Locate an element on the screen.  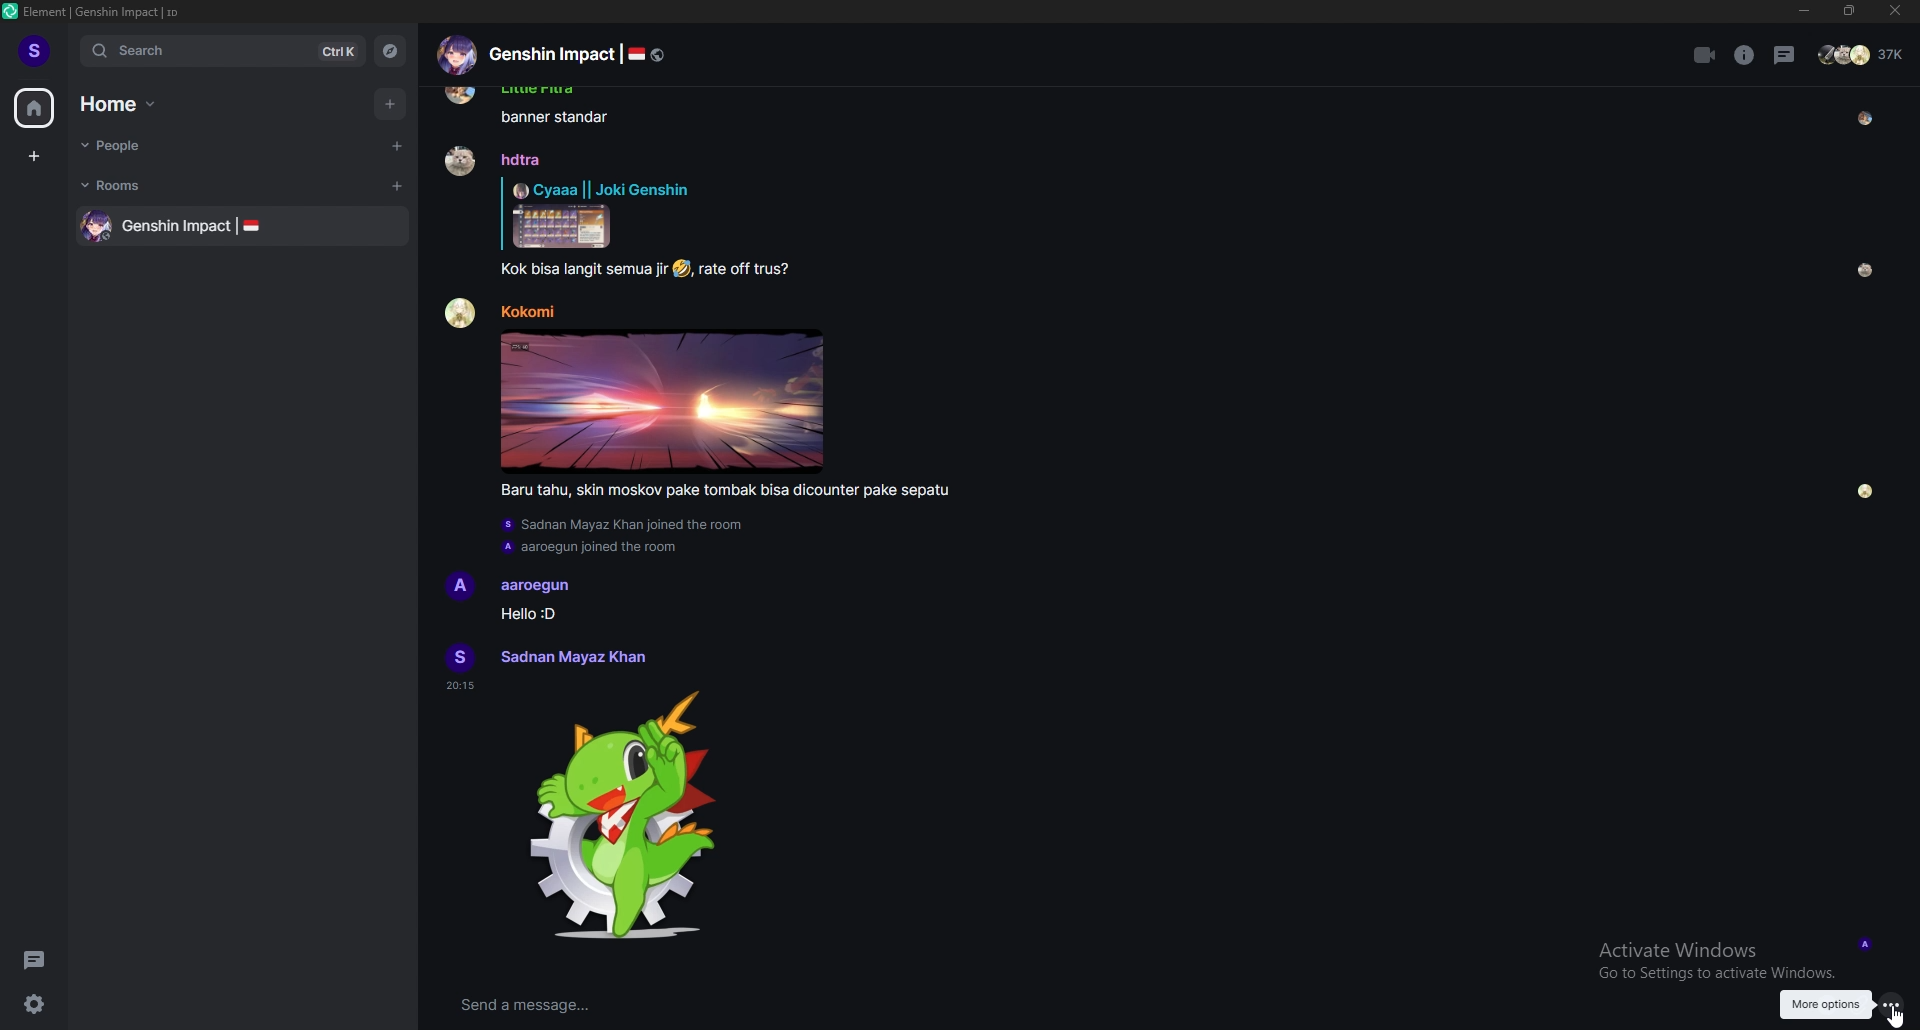
seen by is located at coordinates (1866, 270).